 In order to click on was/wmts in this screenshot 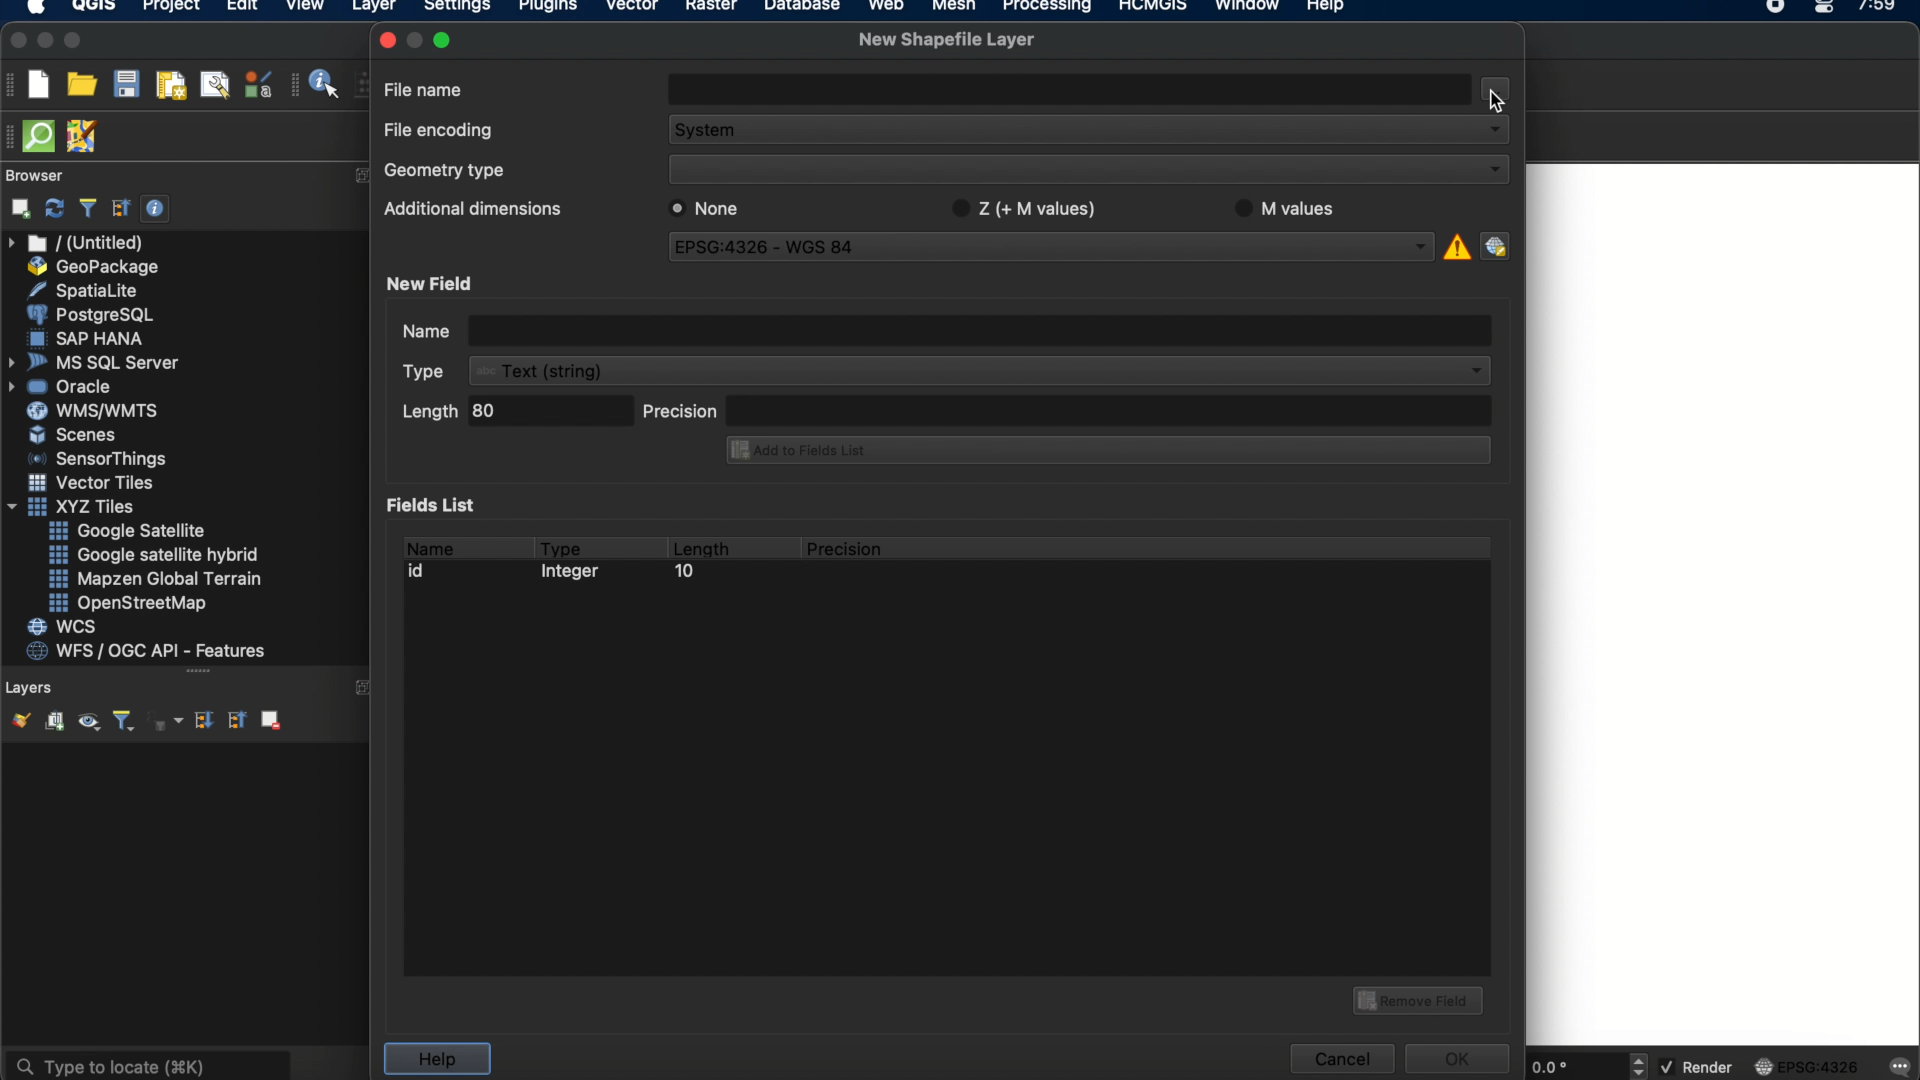, I will do `click(95, 412)`.